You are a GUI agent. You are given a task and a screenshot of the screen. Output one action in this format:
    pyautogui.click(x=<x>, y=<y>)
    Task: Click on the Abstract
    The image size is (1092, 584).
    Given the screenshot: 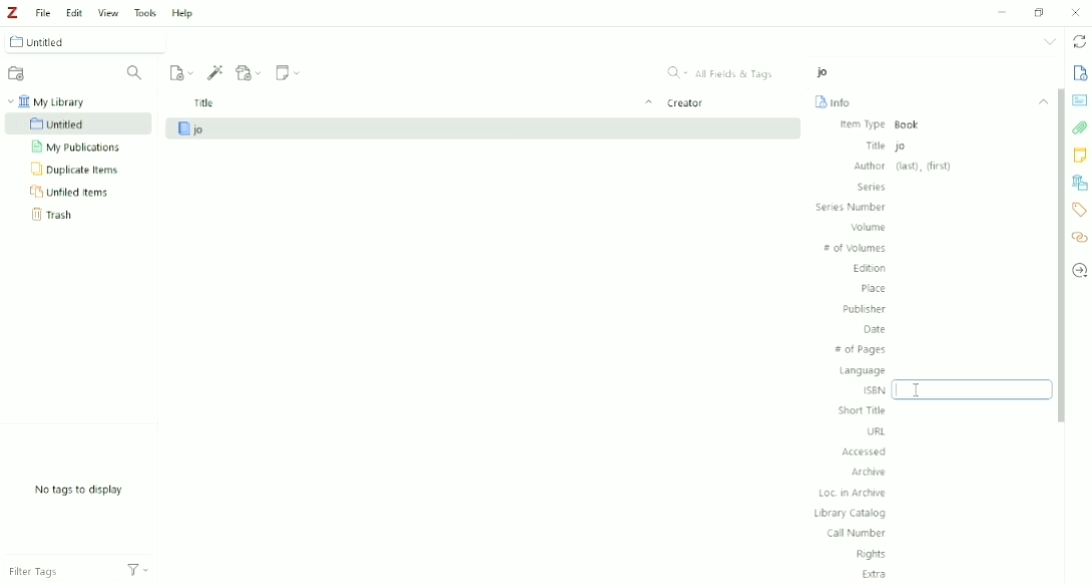 What is the action you would take?
    pyautogui.click(x=1080, y=99)
    